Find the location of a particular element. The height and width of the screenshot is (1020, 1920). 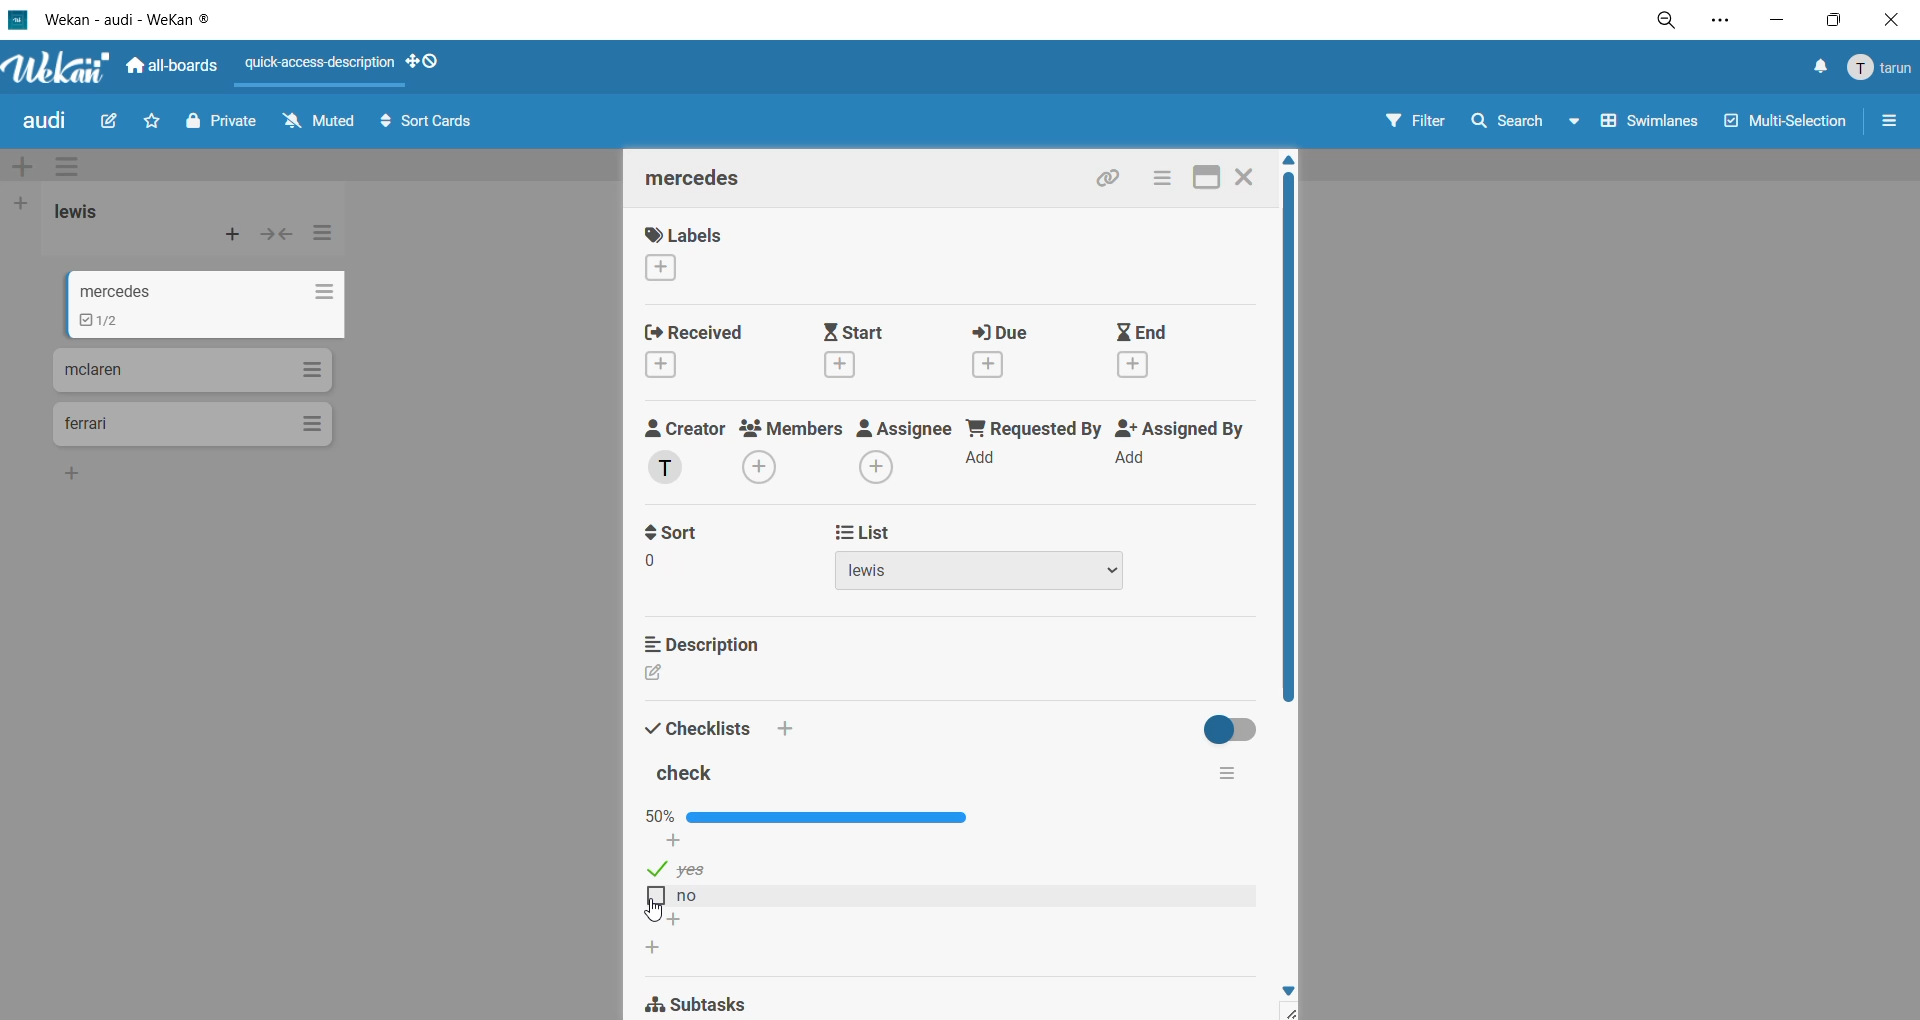

requested by is located at coordinates (1030, 447).